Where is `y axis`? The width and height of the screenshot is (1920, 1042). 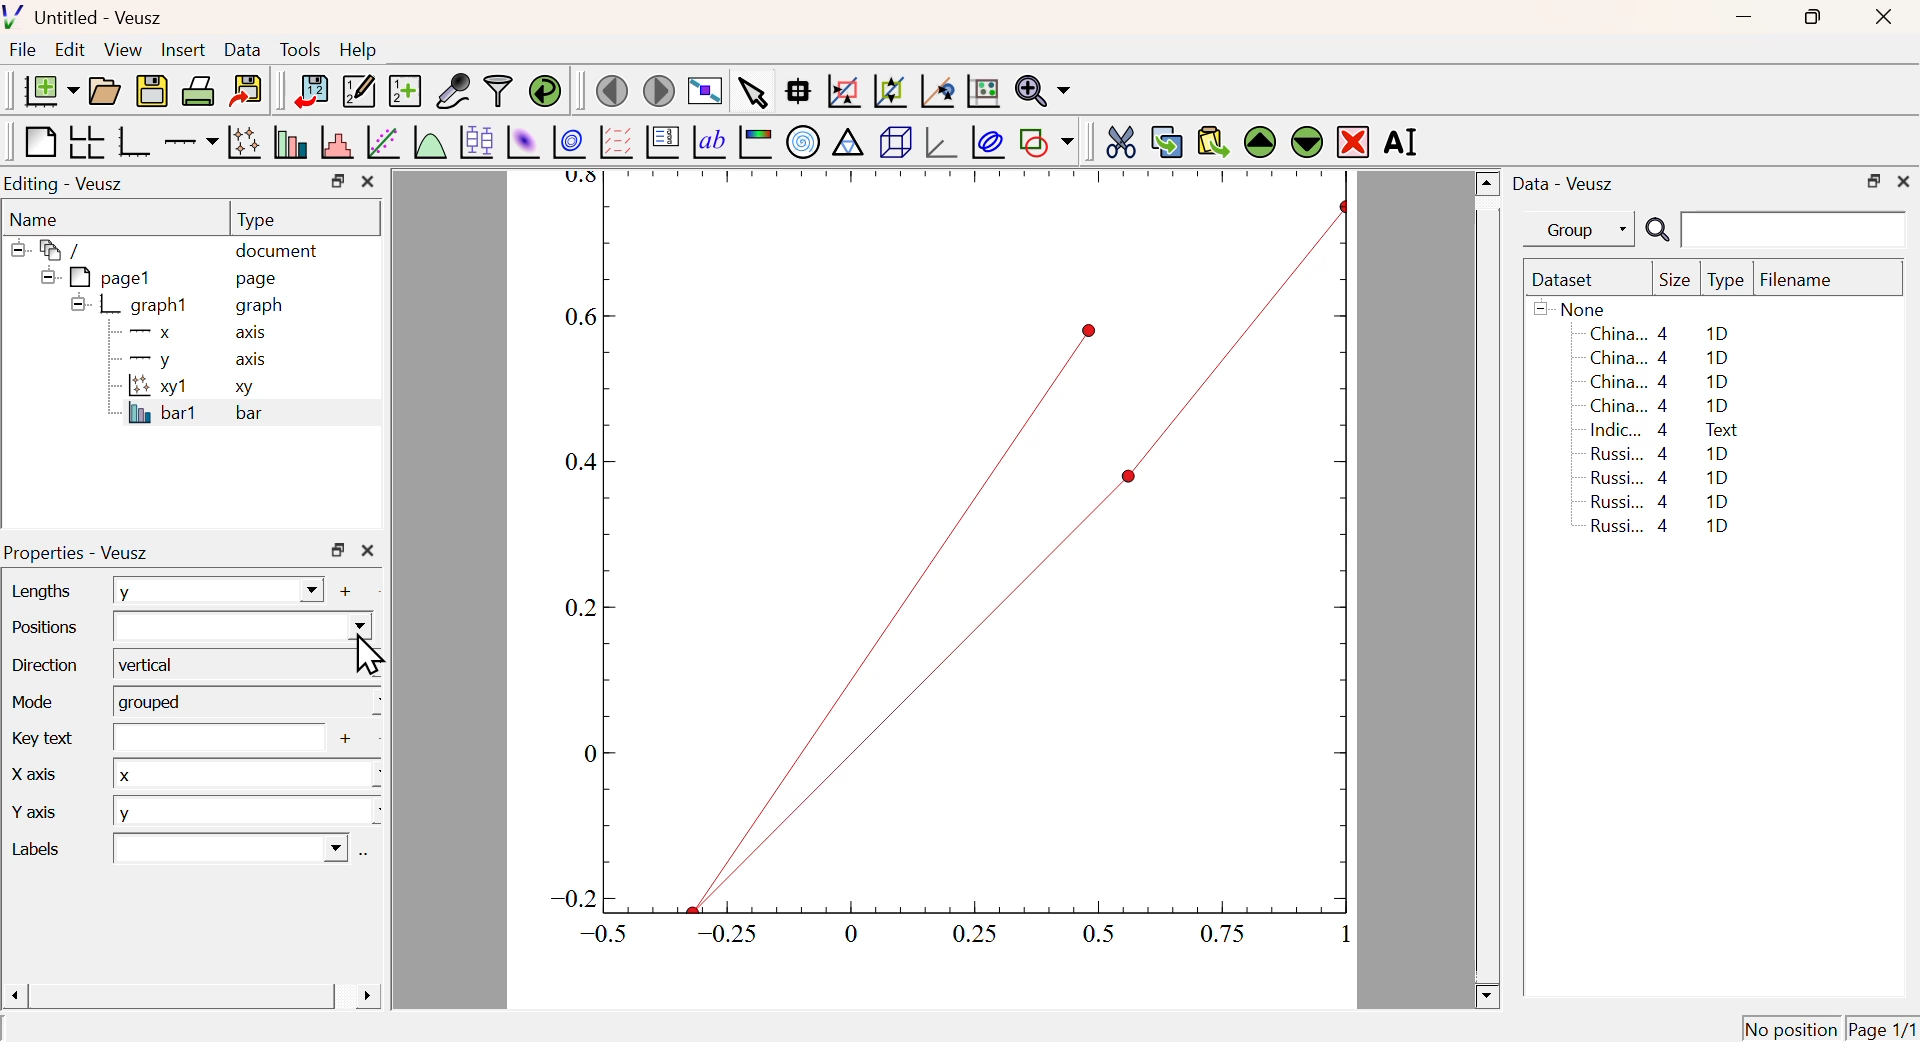 y axis is located at coordinates (188, 359).